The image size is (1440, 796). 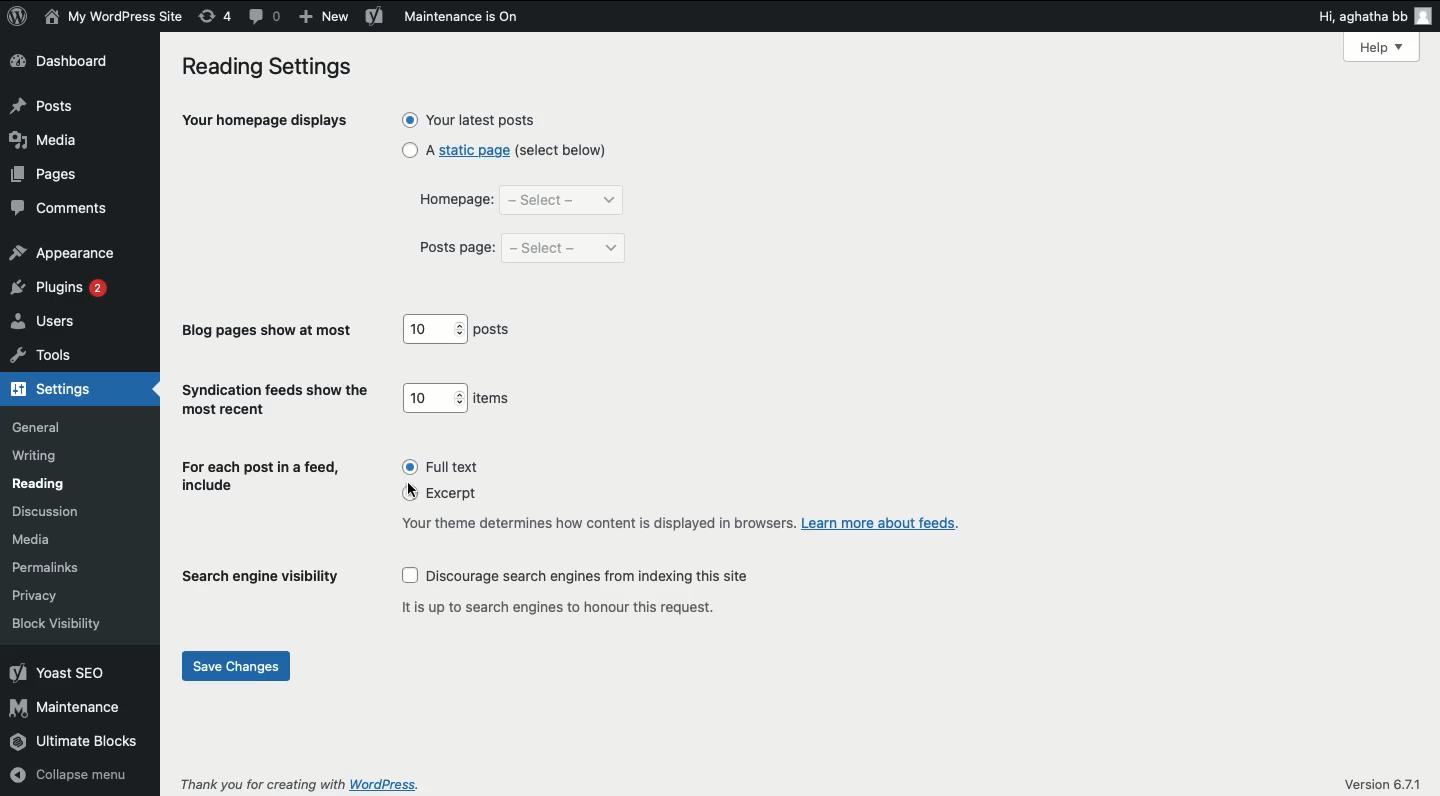 I want to click on general , so click(x=40, y=429).